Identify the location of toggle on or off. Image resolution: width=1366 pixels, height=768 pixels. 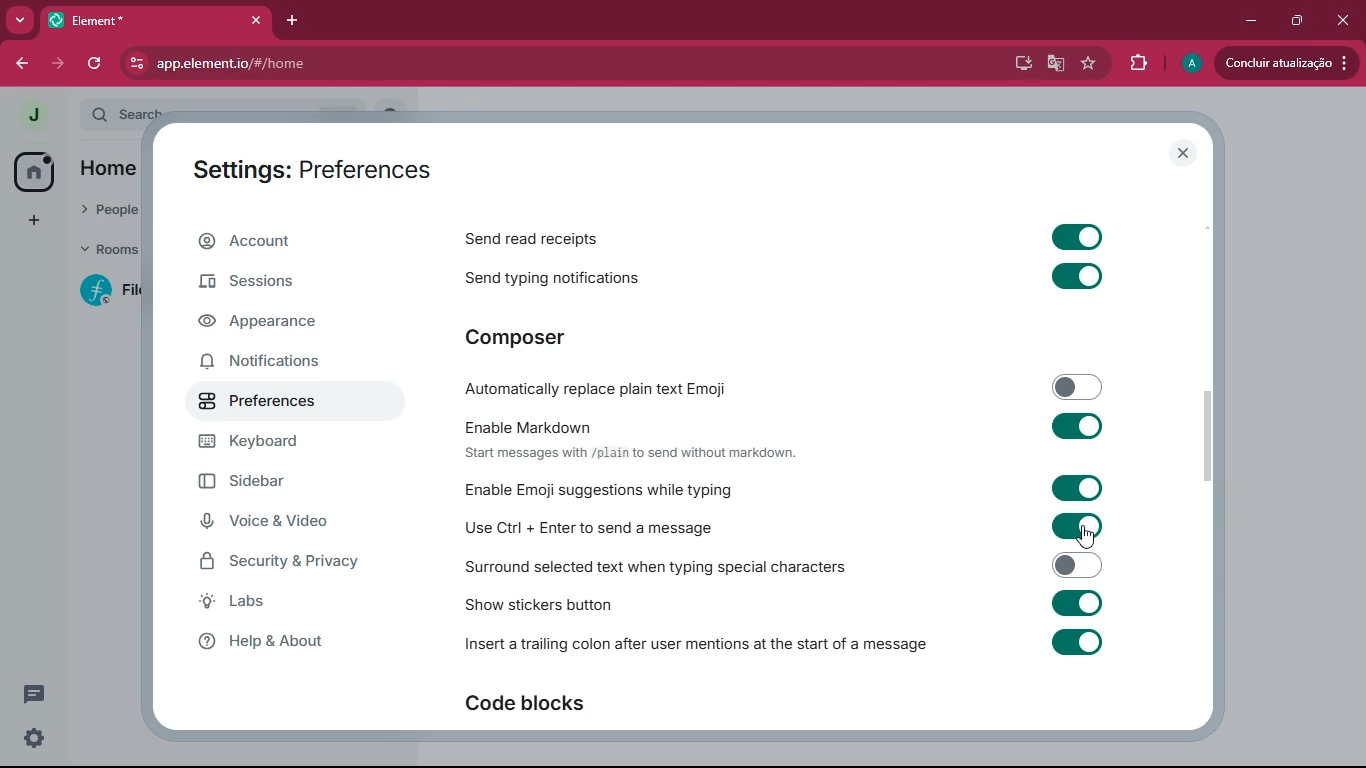
(1070, 563).